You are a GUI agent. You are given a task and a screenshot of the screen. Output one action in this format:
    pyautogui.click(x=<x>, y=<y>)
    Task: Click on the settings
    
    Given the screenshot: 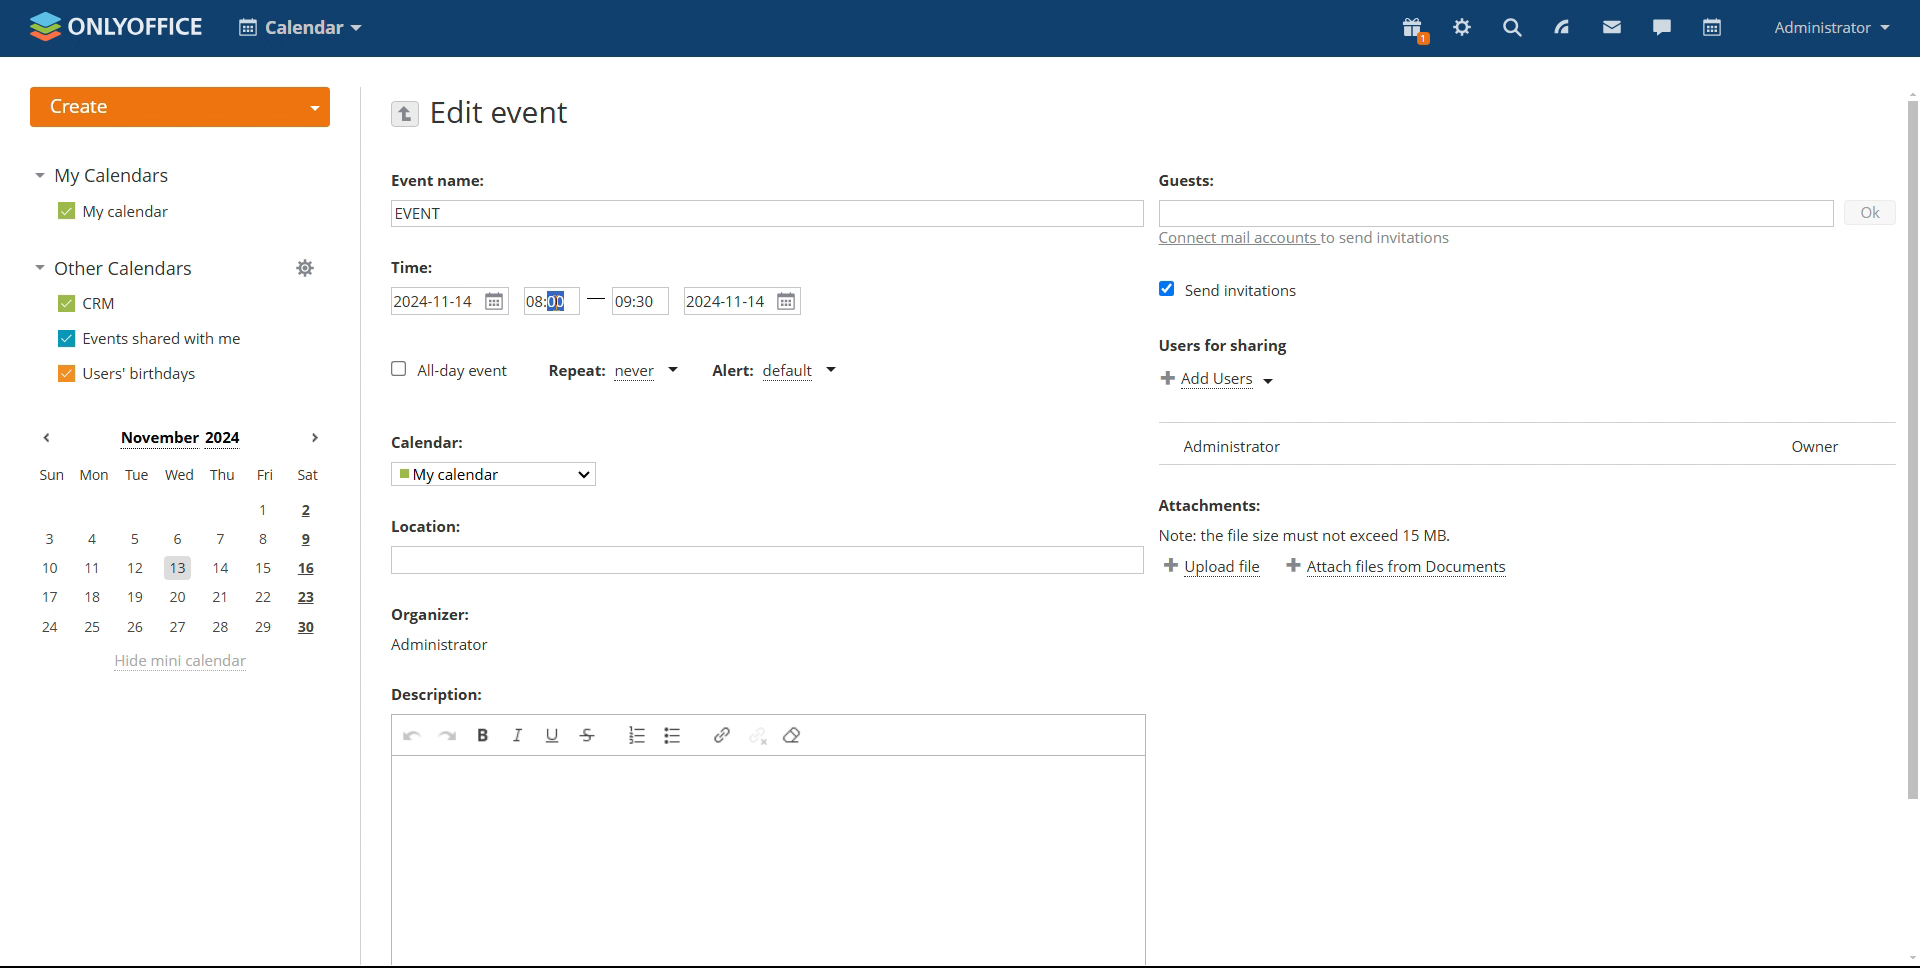 What is the action you would take?
    pyautogui.click(x=1462, y=30)
    